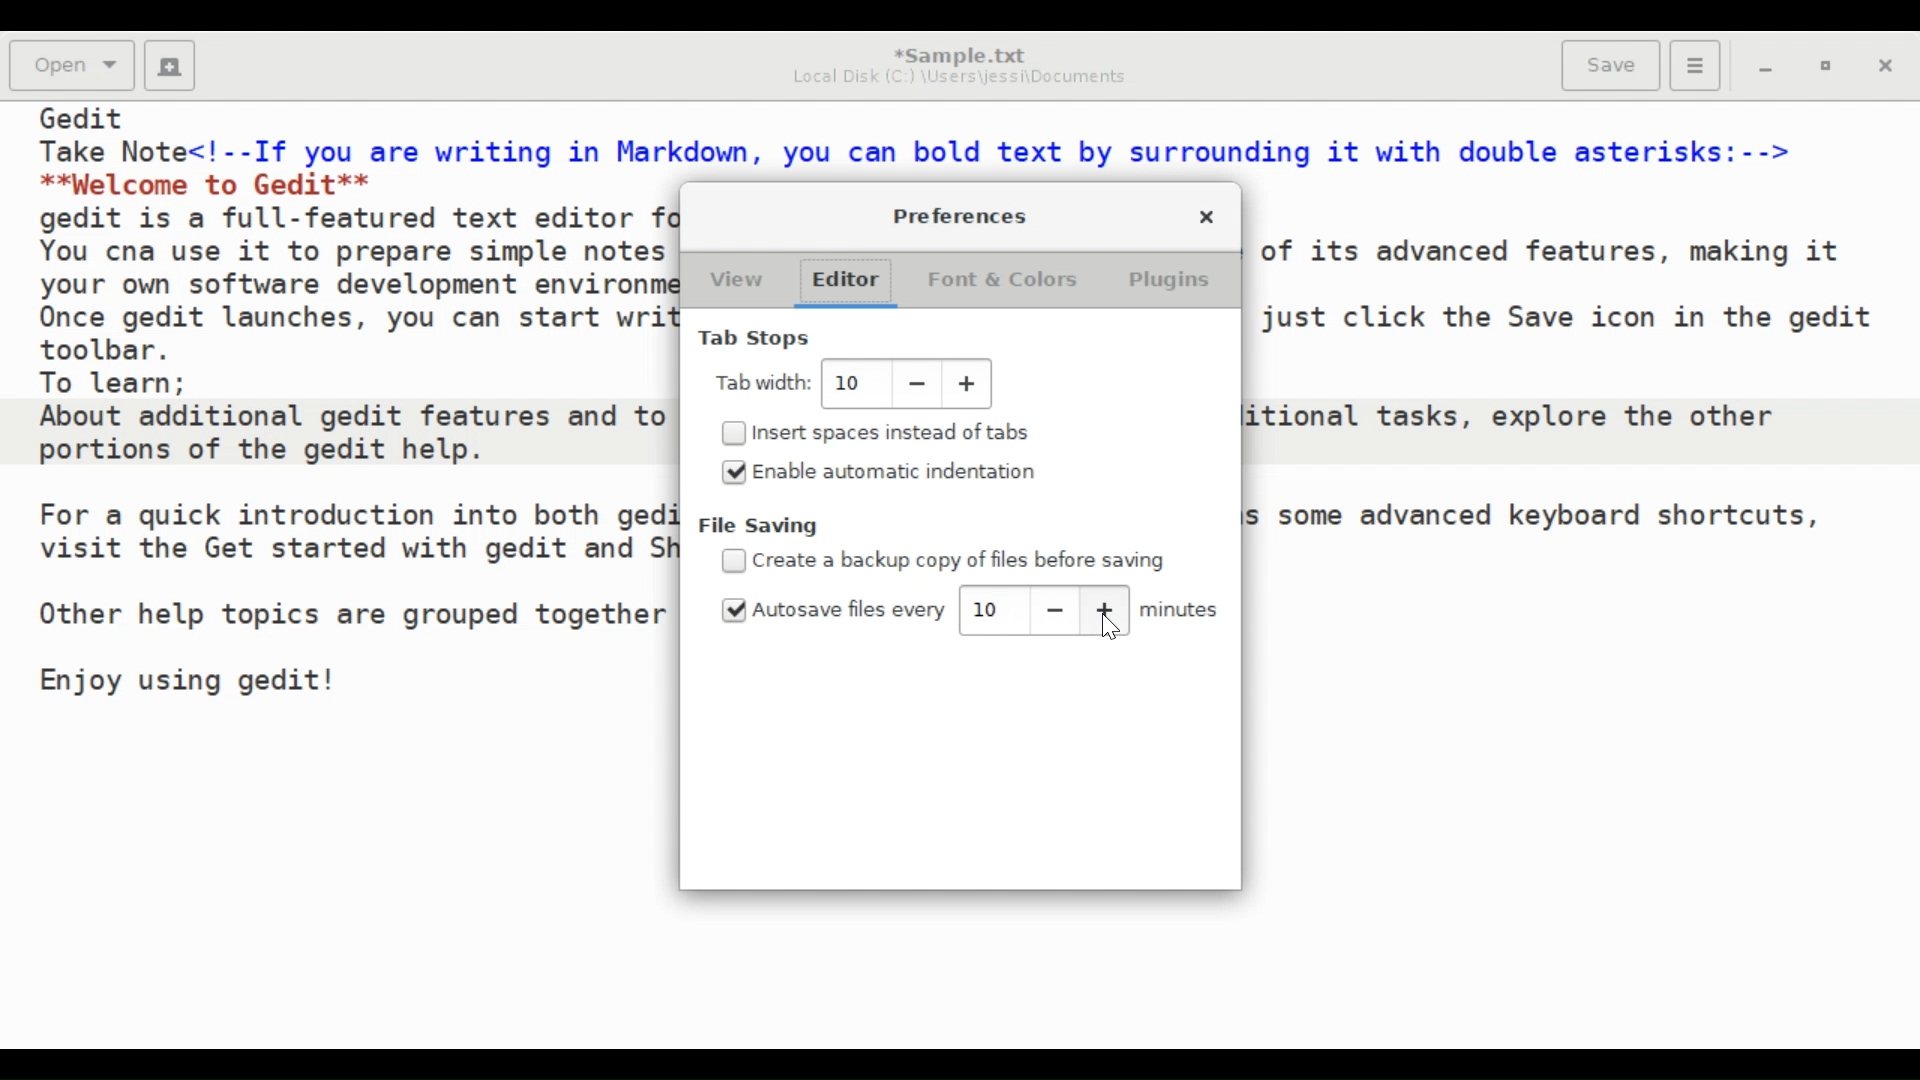 This screenshot has width=1920, height=1080. Describe the element at coordinates (1184, 611) in the screenshot. I see `minutes` at that location.